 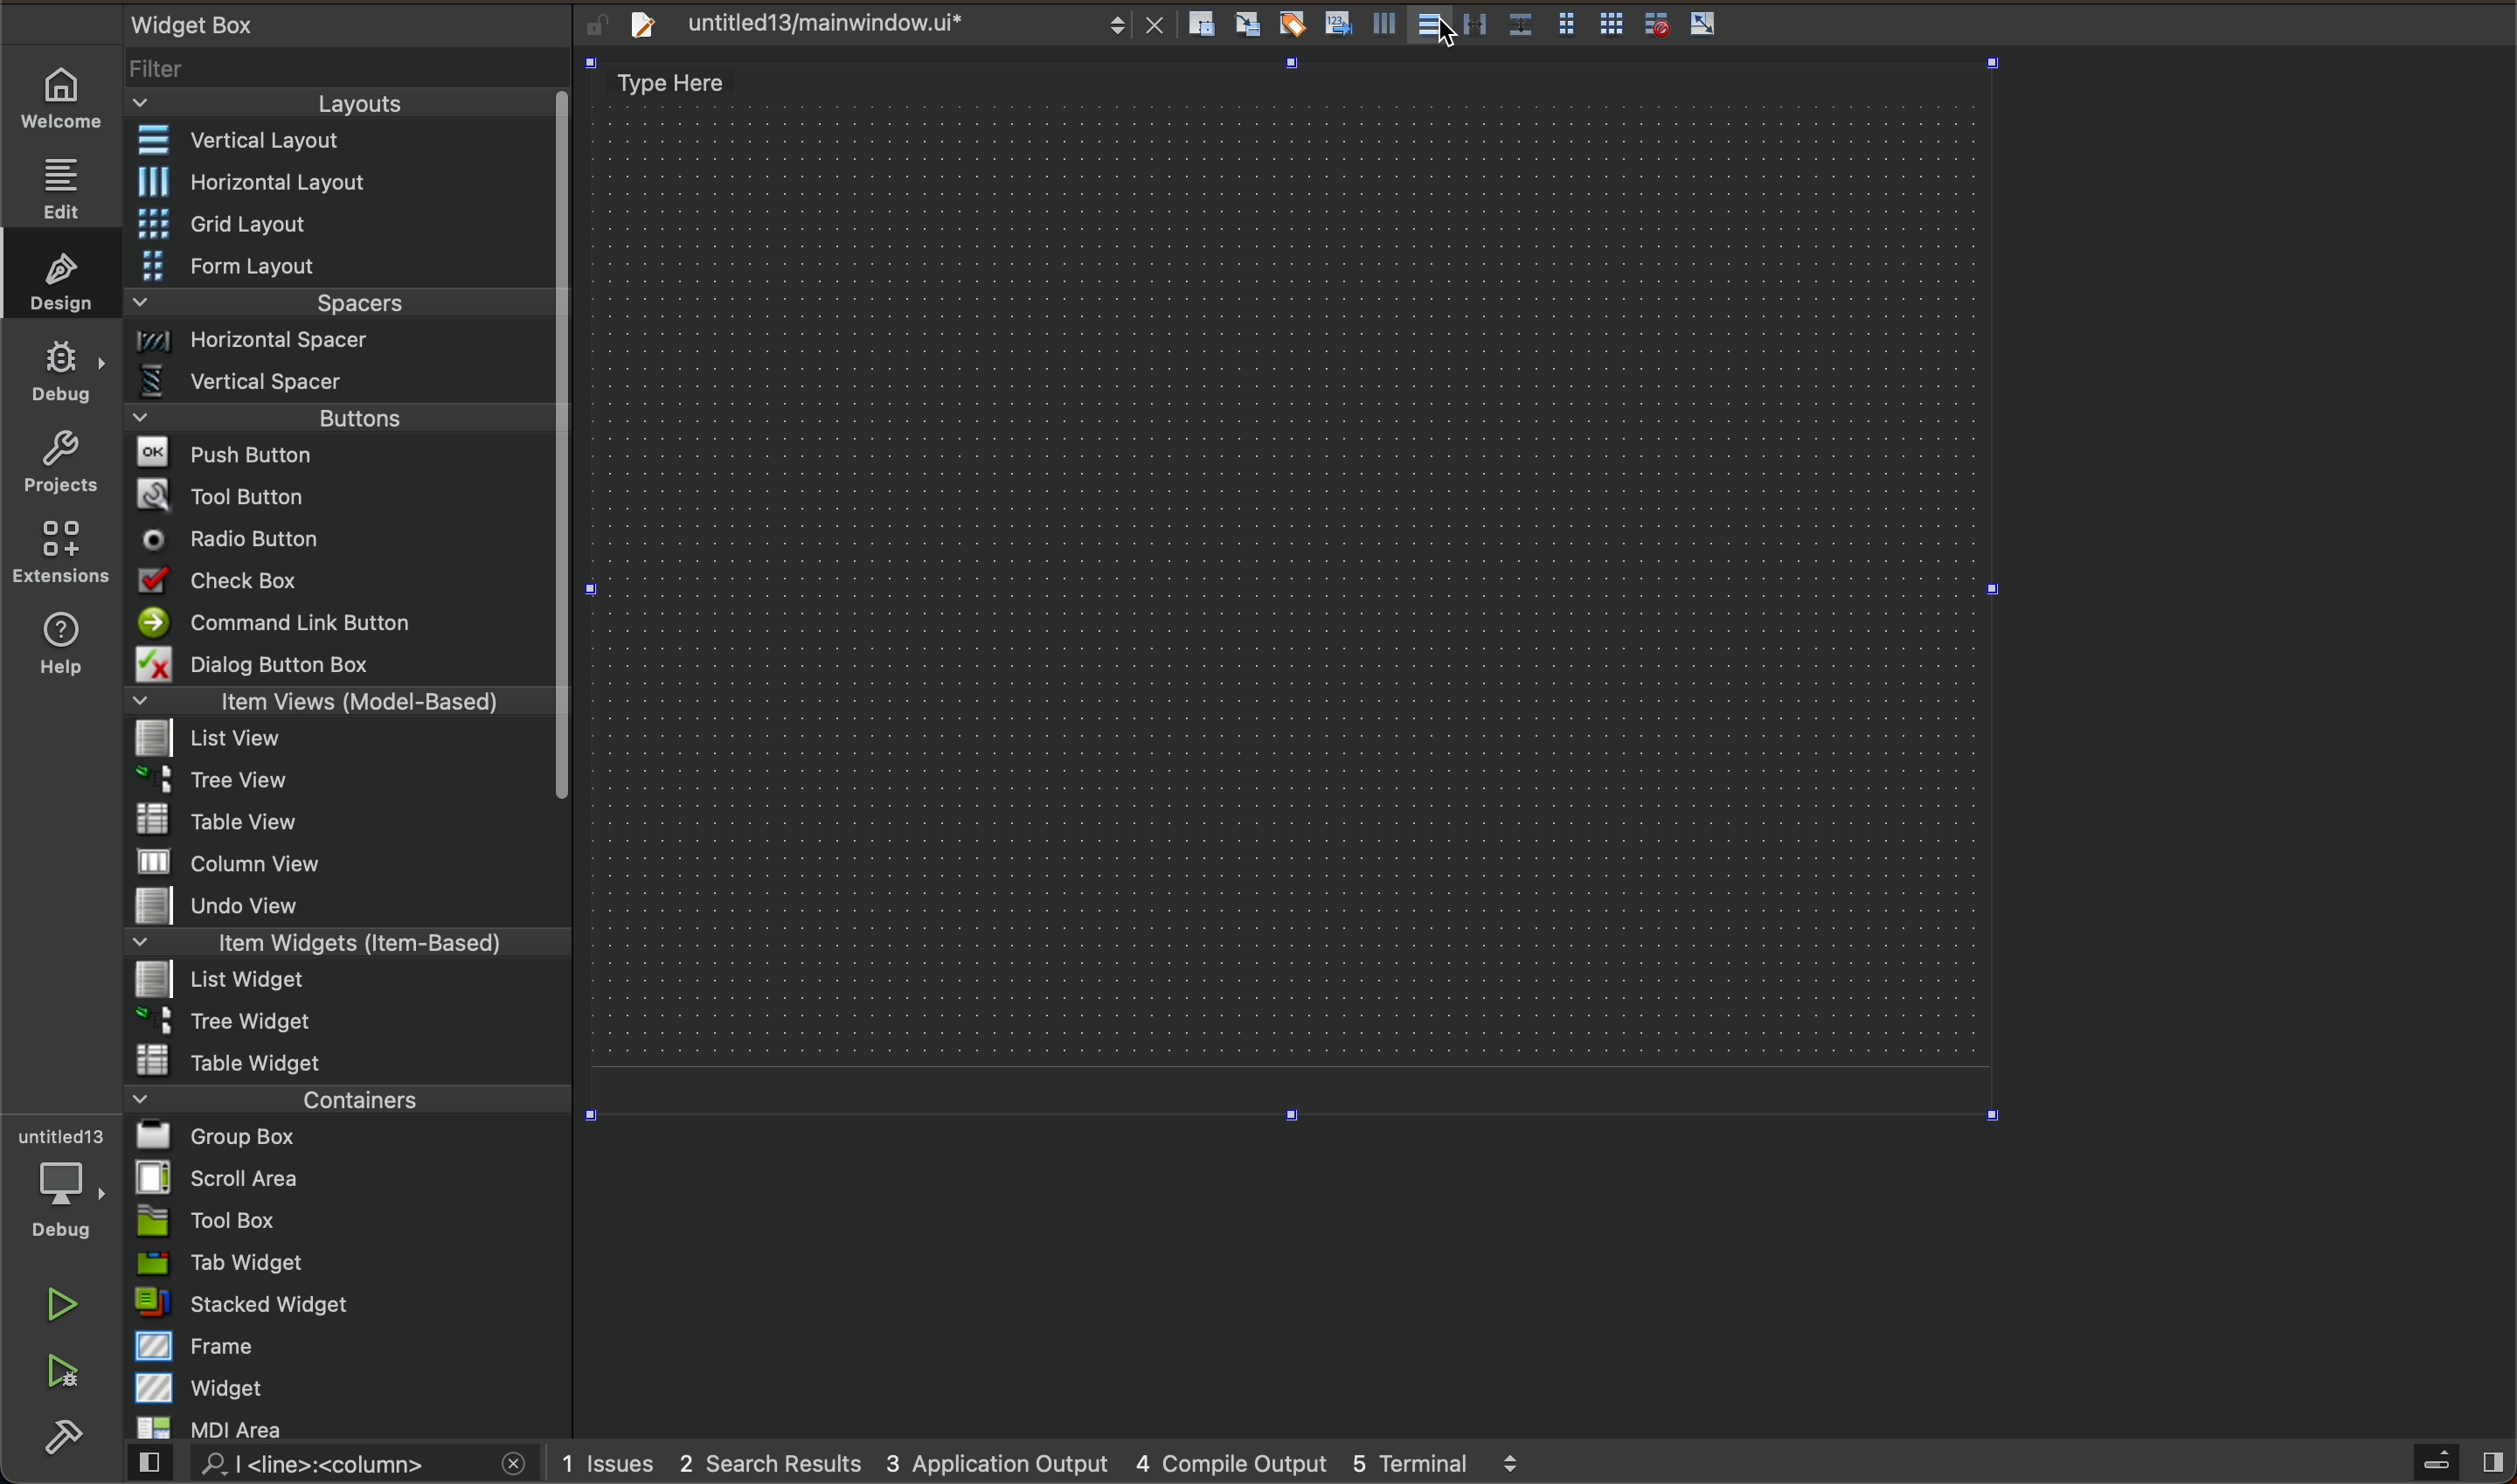 I want to click on home, so click(x=65, y=100).